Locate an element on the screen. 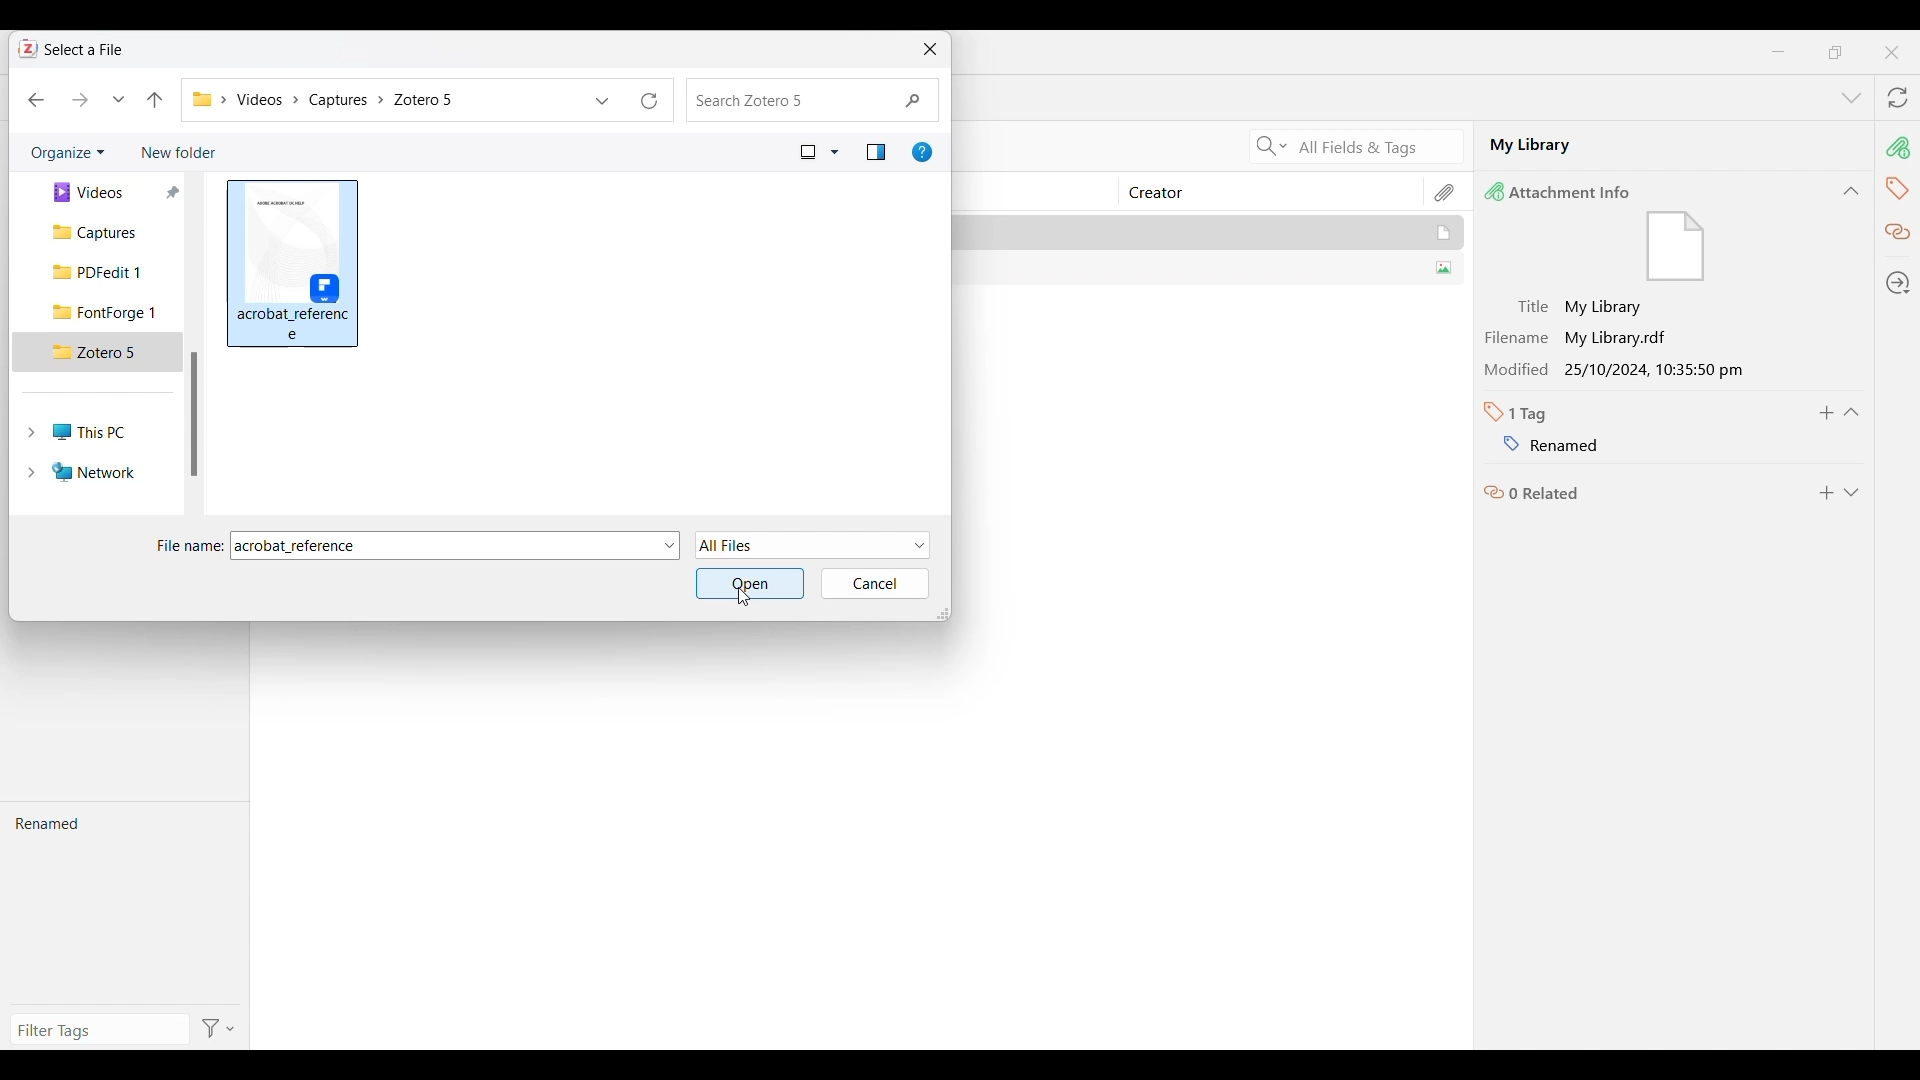 This screenshot has height=1080, width=1920. SUMMER is located at coordinates (1206, 269).